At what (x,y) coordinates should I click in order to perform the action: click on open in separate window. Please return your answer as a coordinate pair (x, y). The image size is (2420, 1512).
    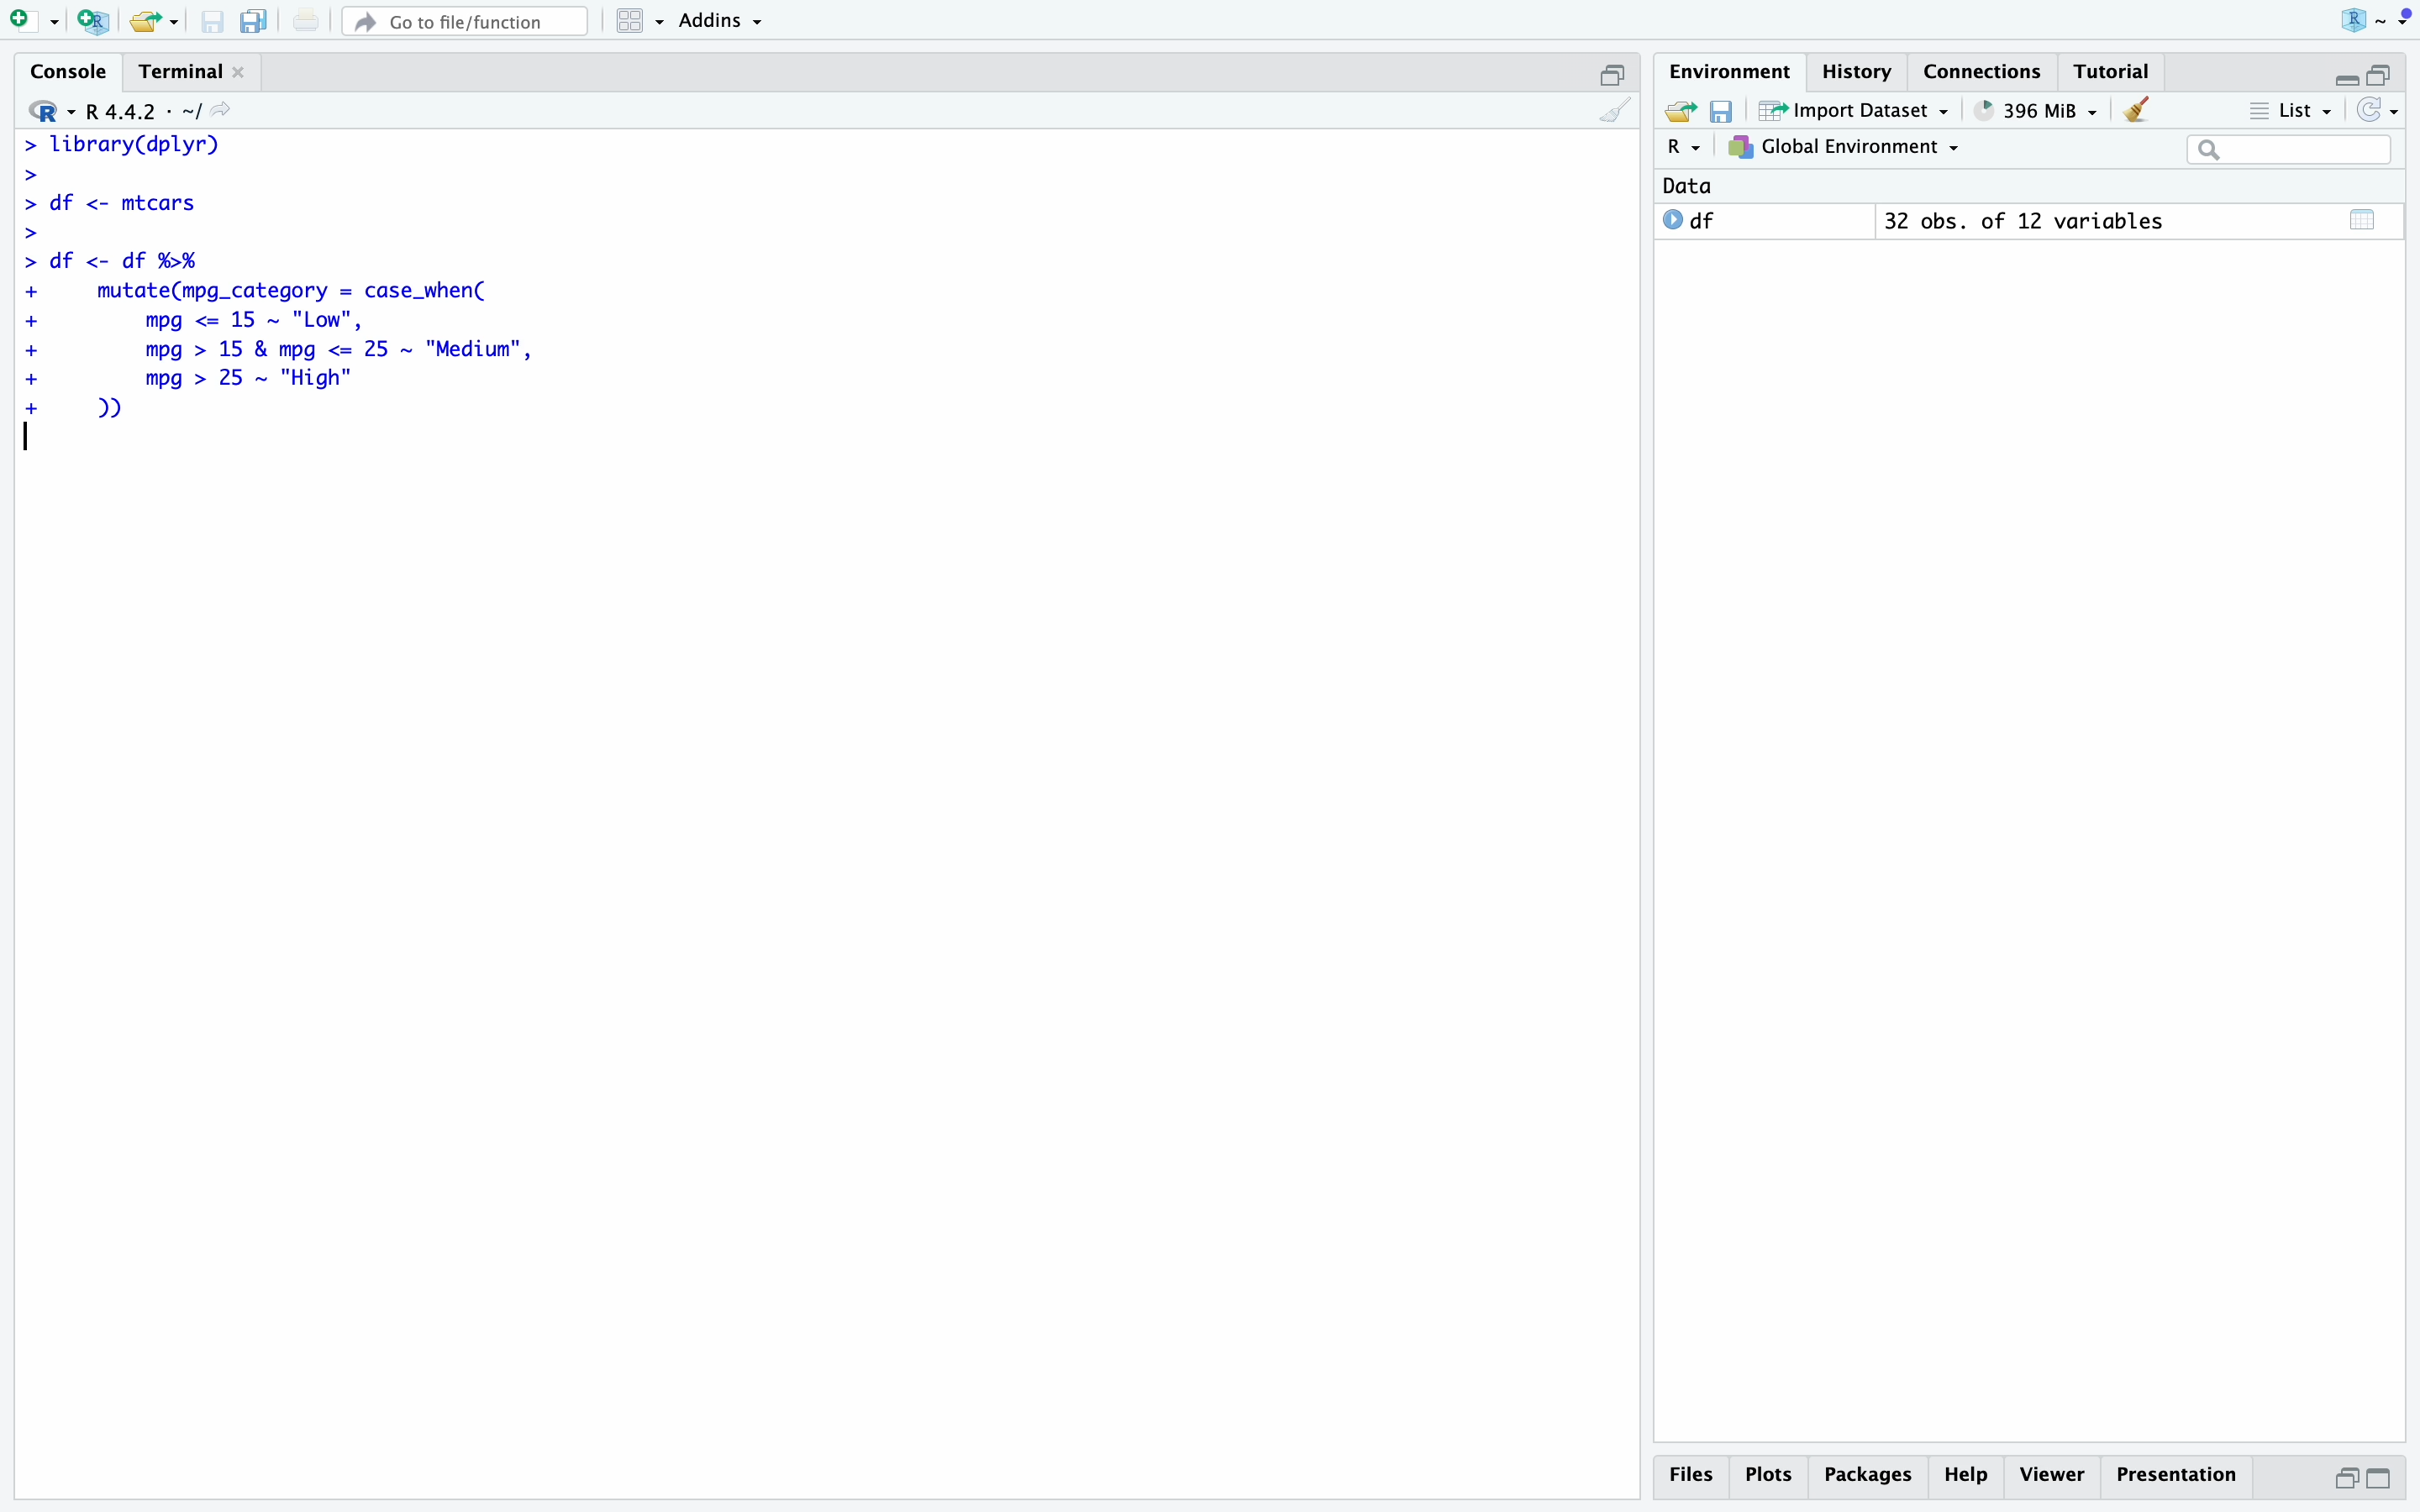
    Looking at the image, I should click on (2345, 1479).